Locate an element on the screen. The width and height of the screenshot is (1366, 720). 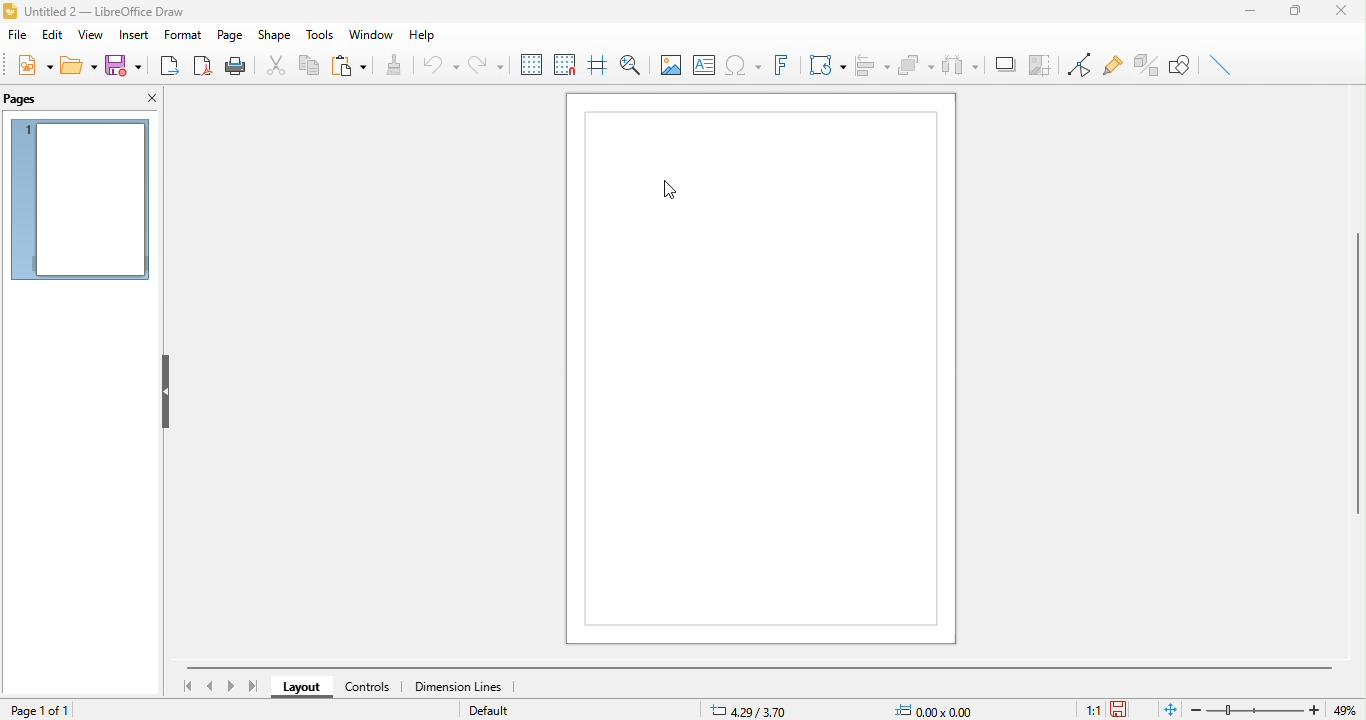
text box  is located at coordinates (702, 63).